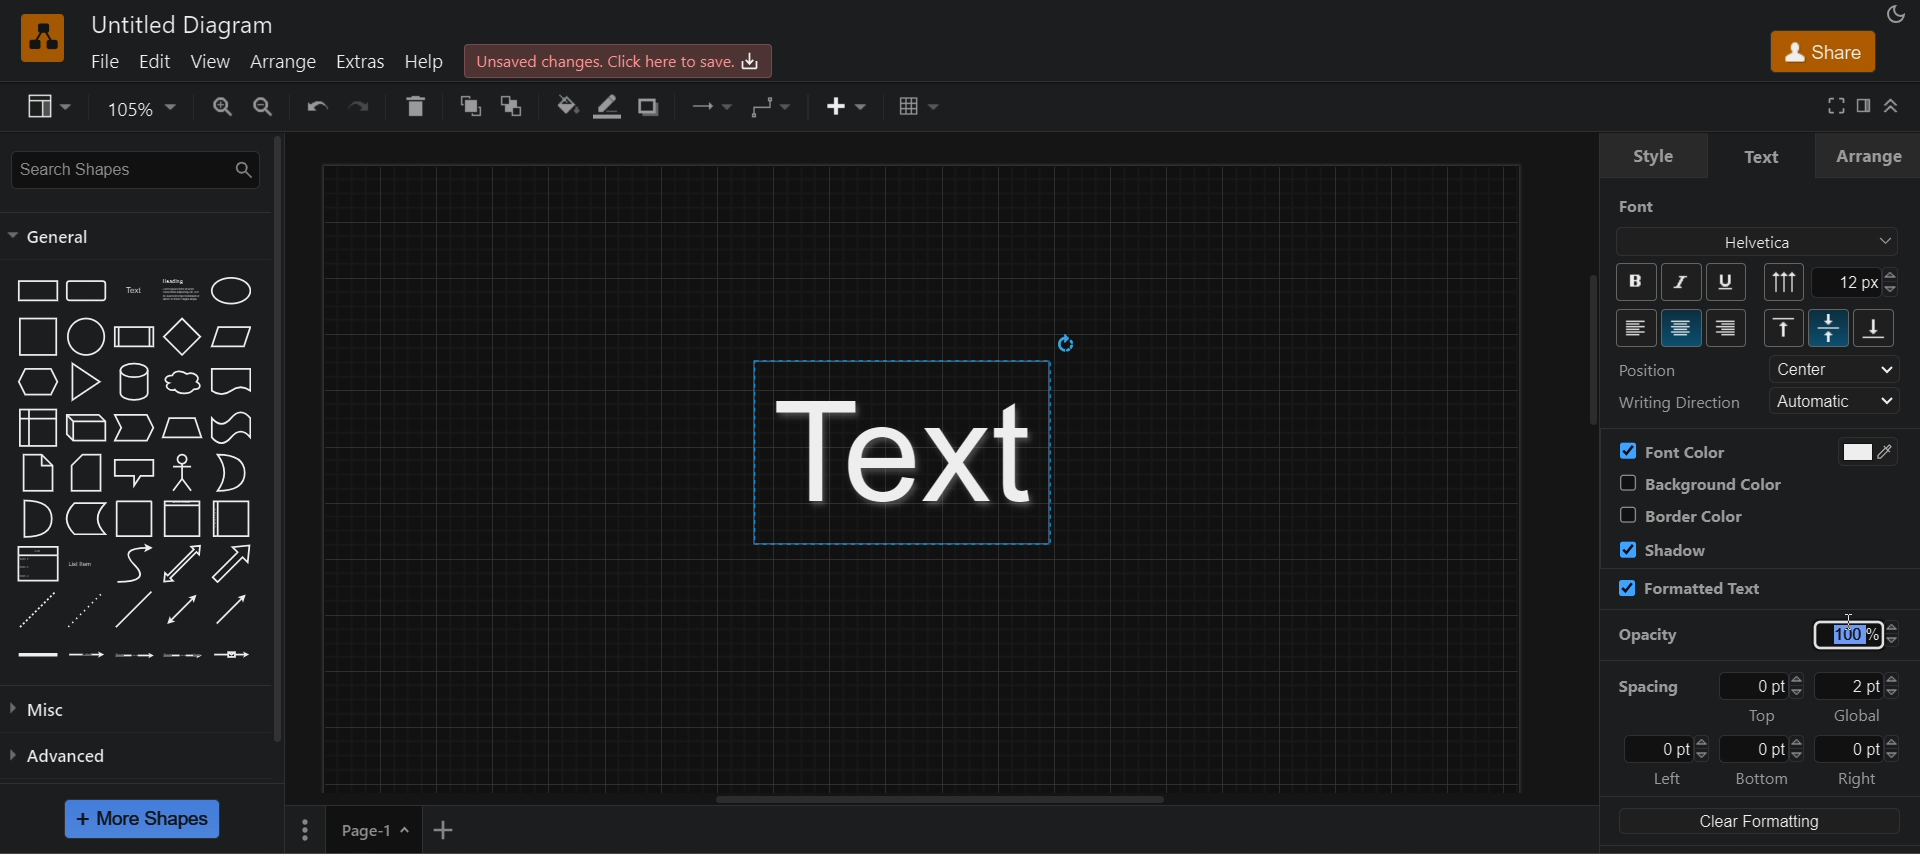 Image resolution: width=1920 pixels, height=854 pixels. What do you see at coordinates (135, 518) in the screenshot?
I see `container` at bounding box center [135, 518].